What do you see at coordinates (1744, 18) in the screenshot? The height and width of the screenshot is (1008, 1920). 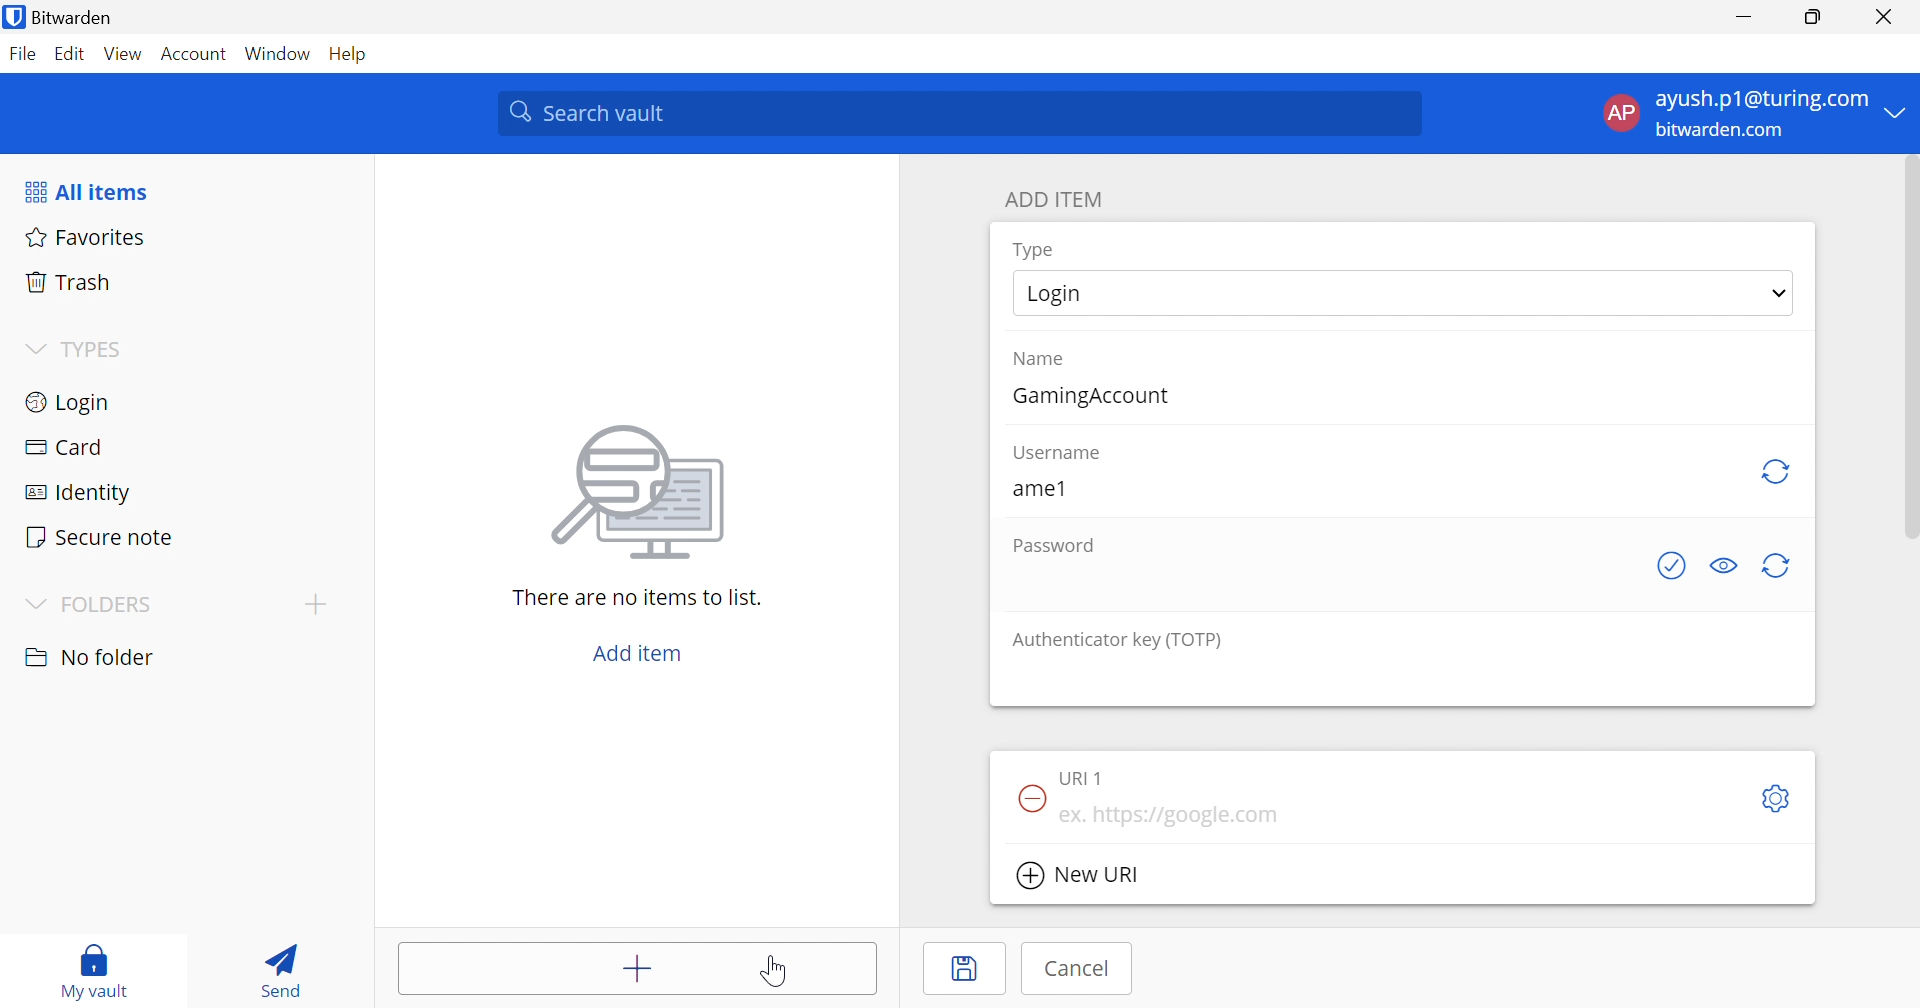 I see `Minimize` at bounding box center [1744, 18].